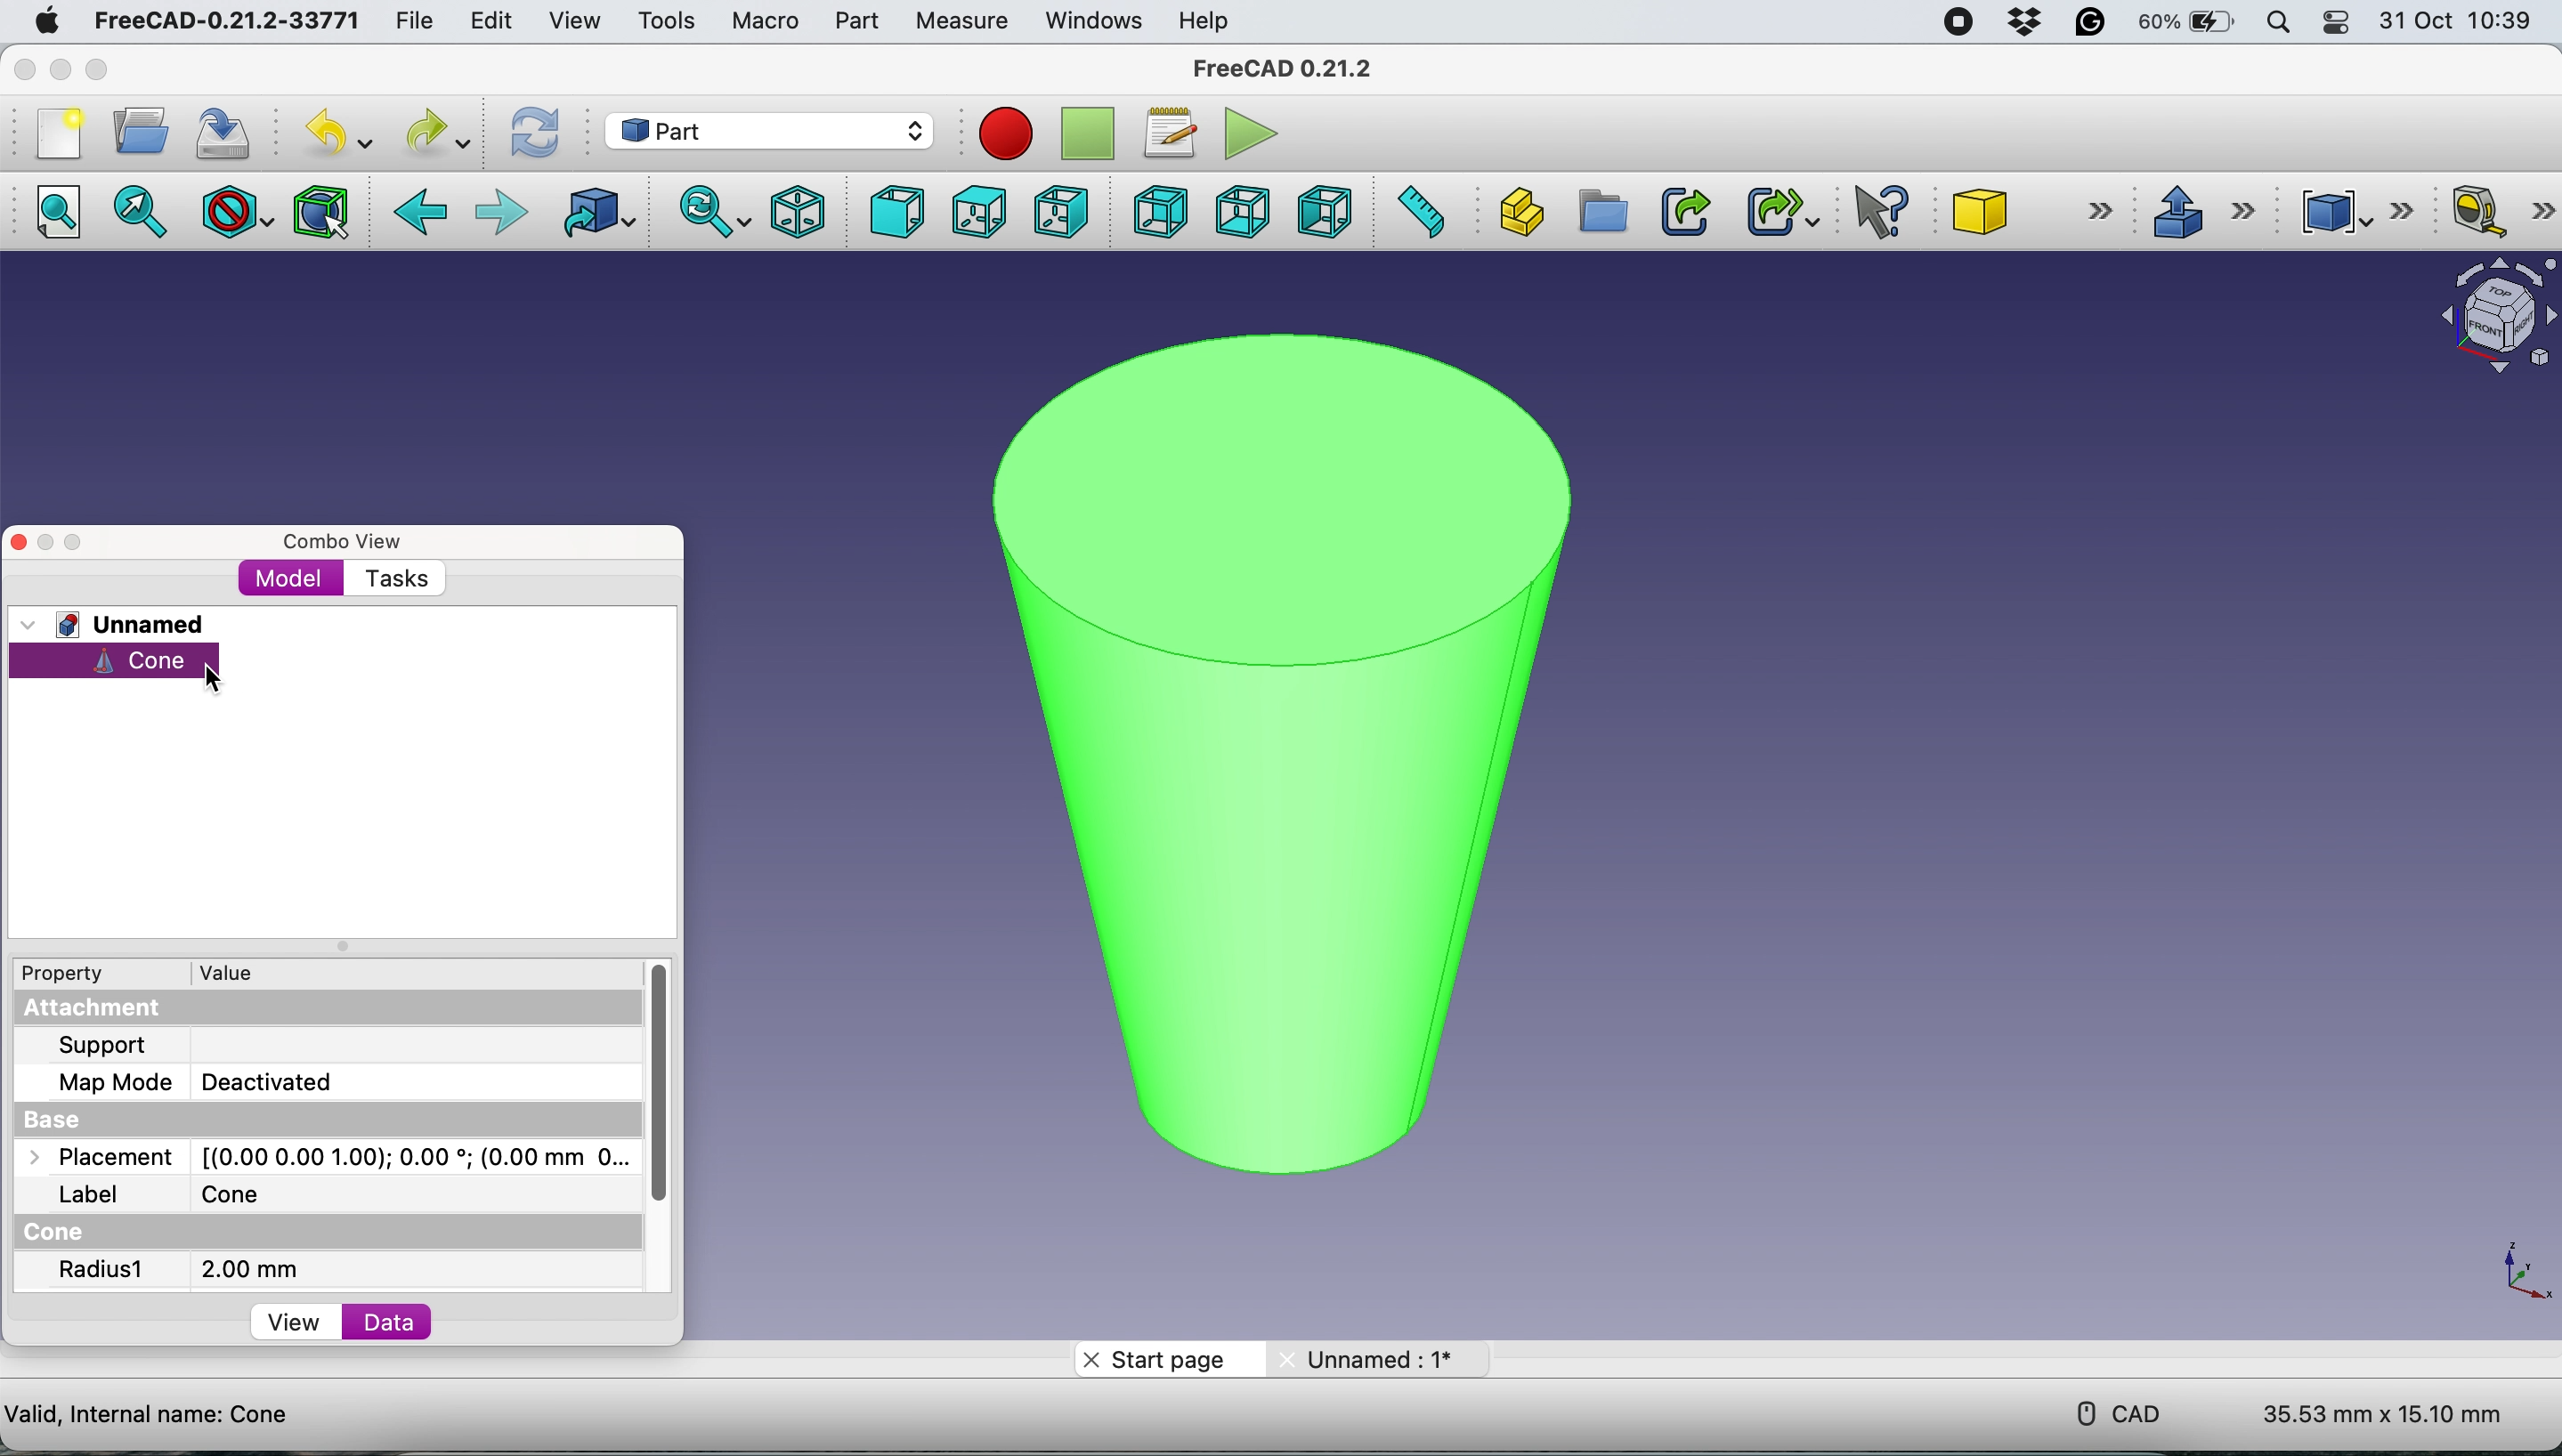  What do you see at coordinates (2018, 23) in the screenshot?
I see `dropbox` at bounding box center [2018, 23].